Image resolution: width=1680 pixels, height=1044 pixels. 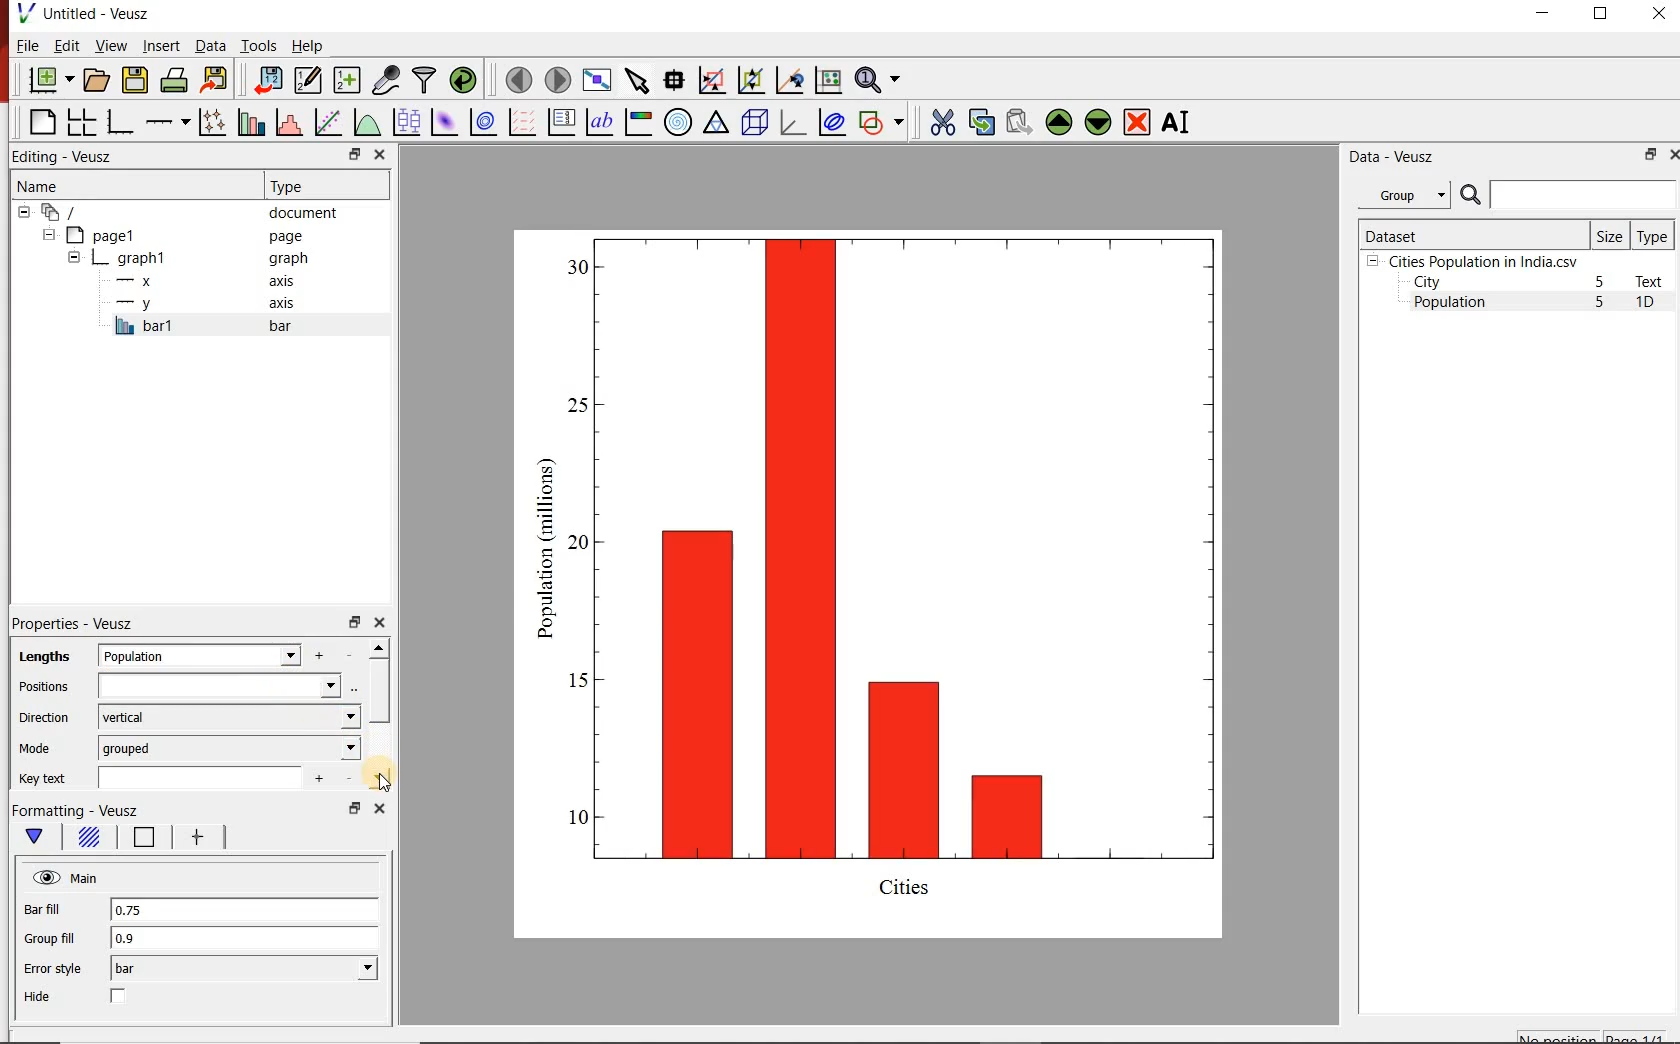 What do you see at coordinates (1654, 235) in the screenshot?
I see `Type` at bounding box center [1654, 235].